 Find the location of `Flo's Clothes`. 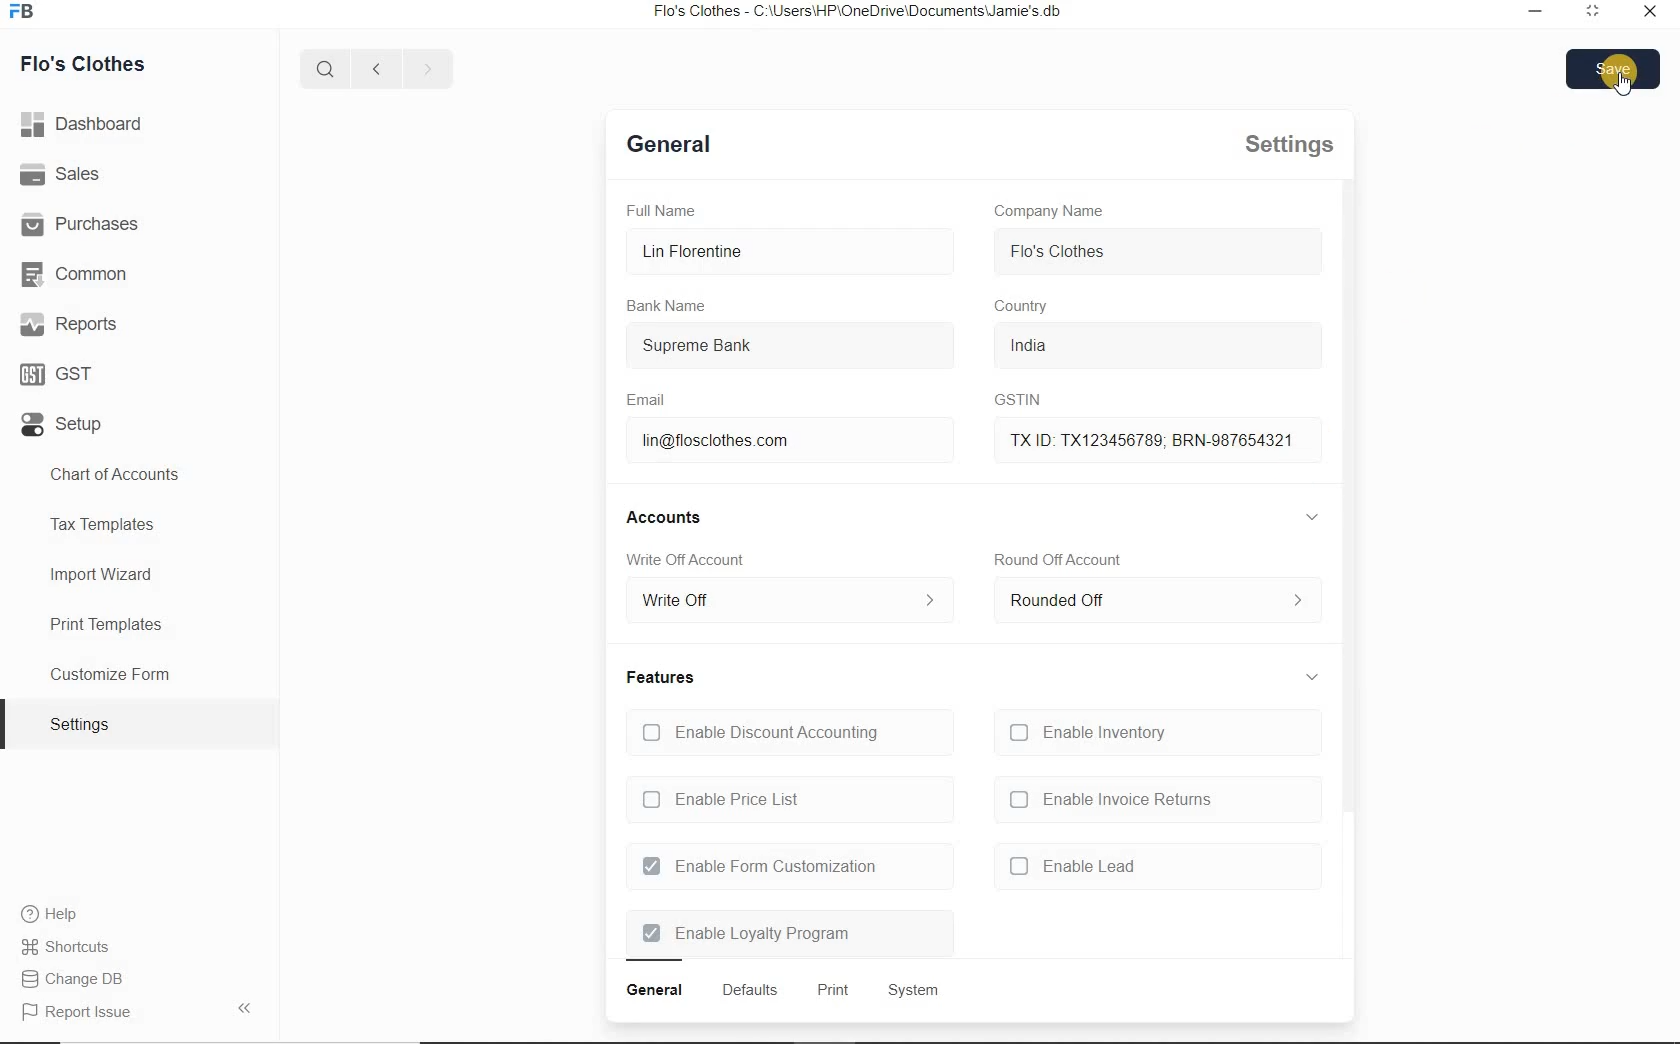

Flo's Clothes is located at coordinates (86, 63).